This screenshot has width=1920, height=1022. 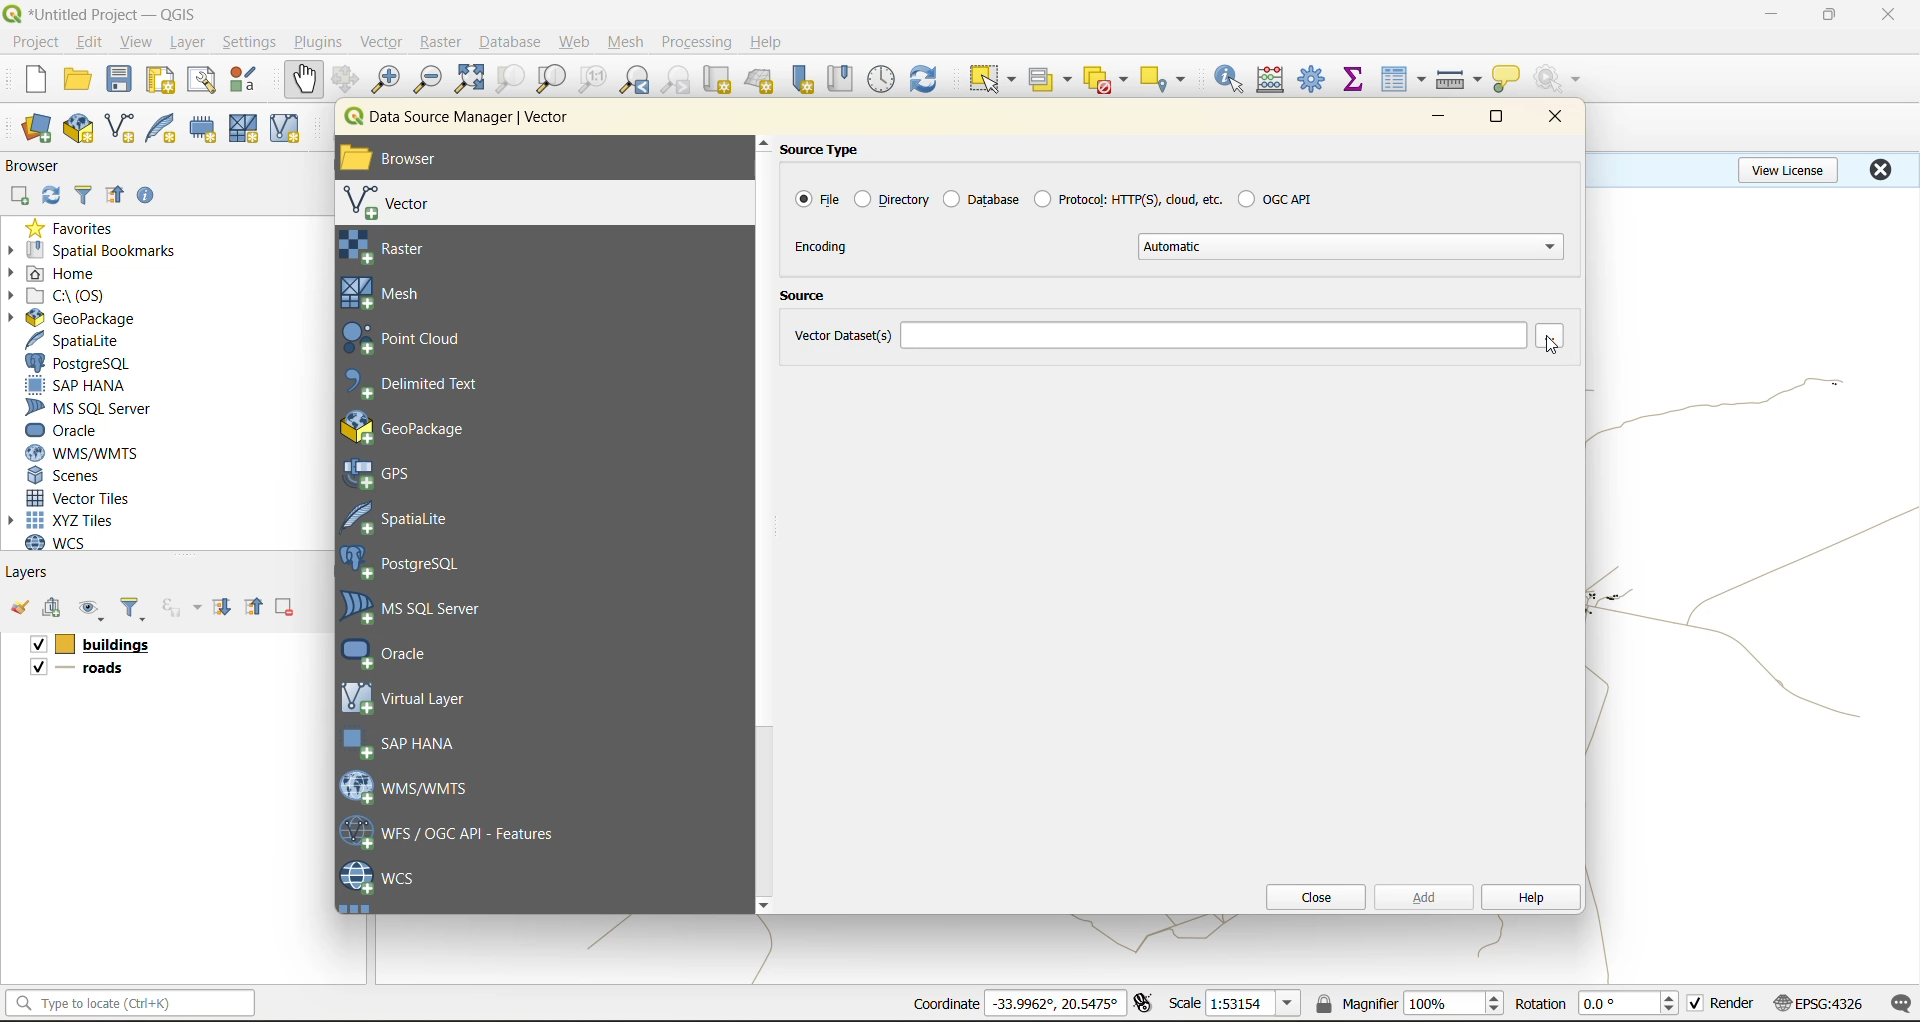 What do you see at coordinates (1169, 77) in the screenshot?
I see `select location` at bounding box center [1169, 77].